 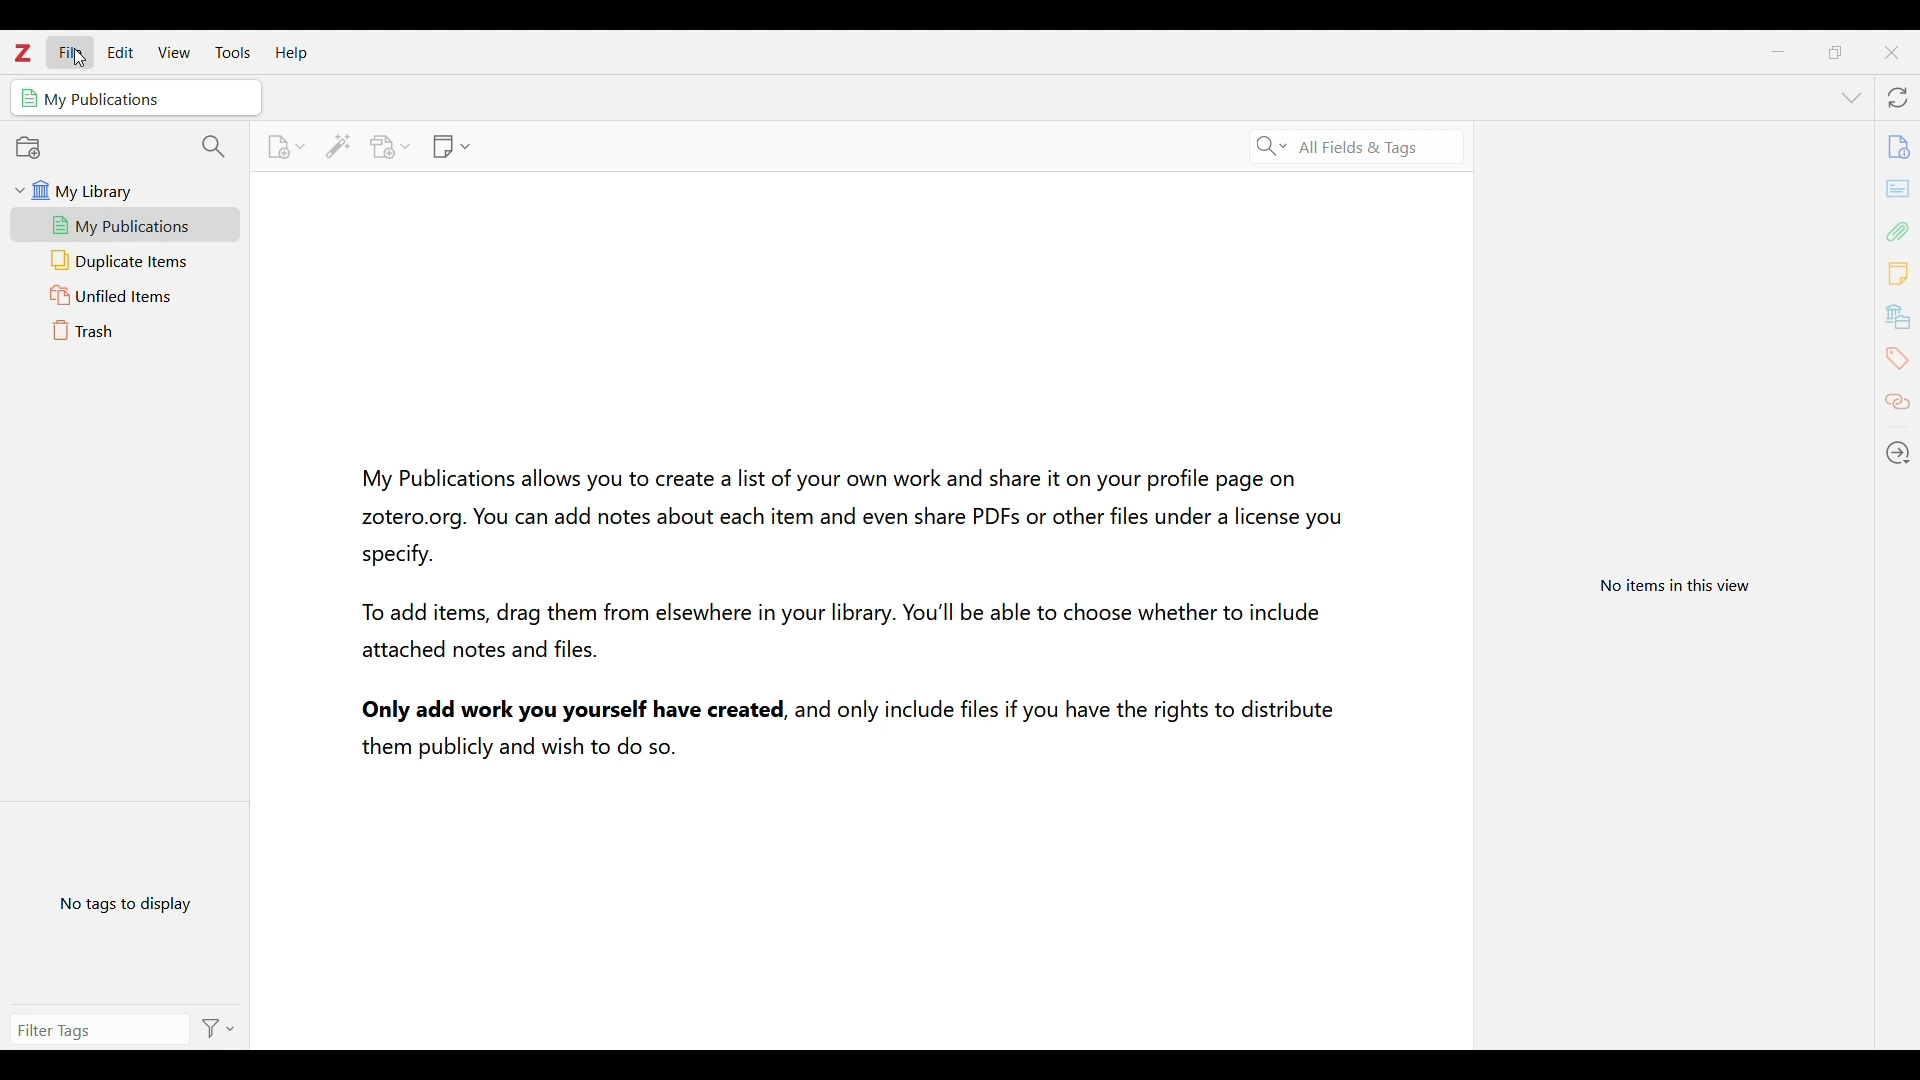 I want to click on Add item/s by Identifier, so click(x=337, y=146).